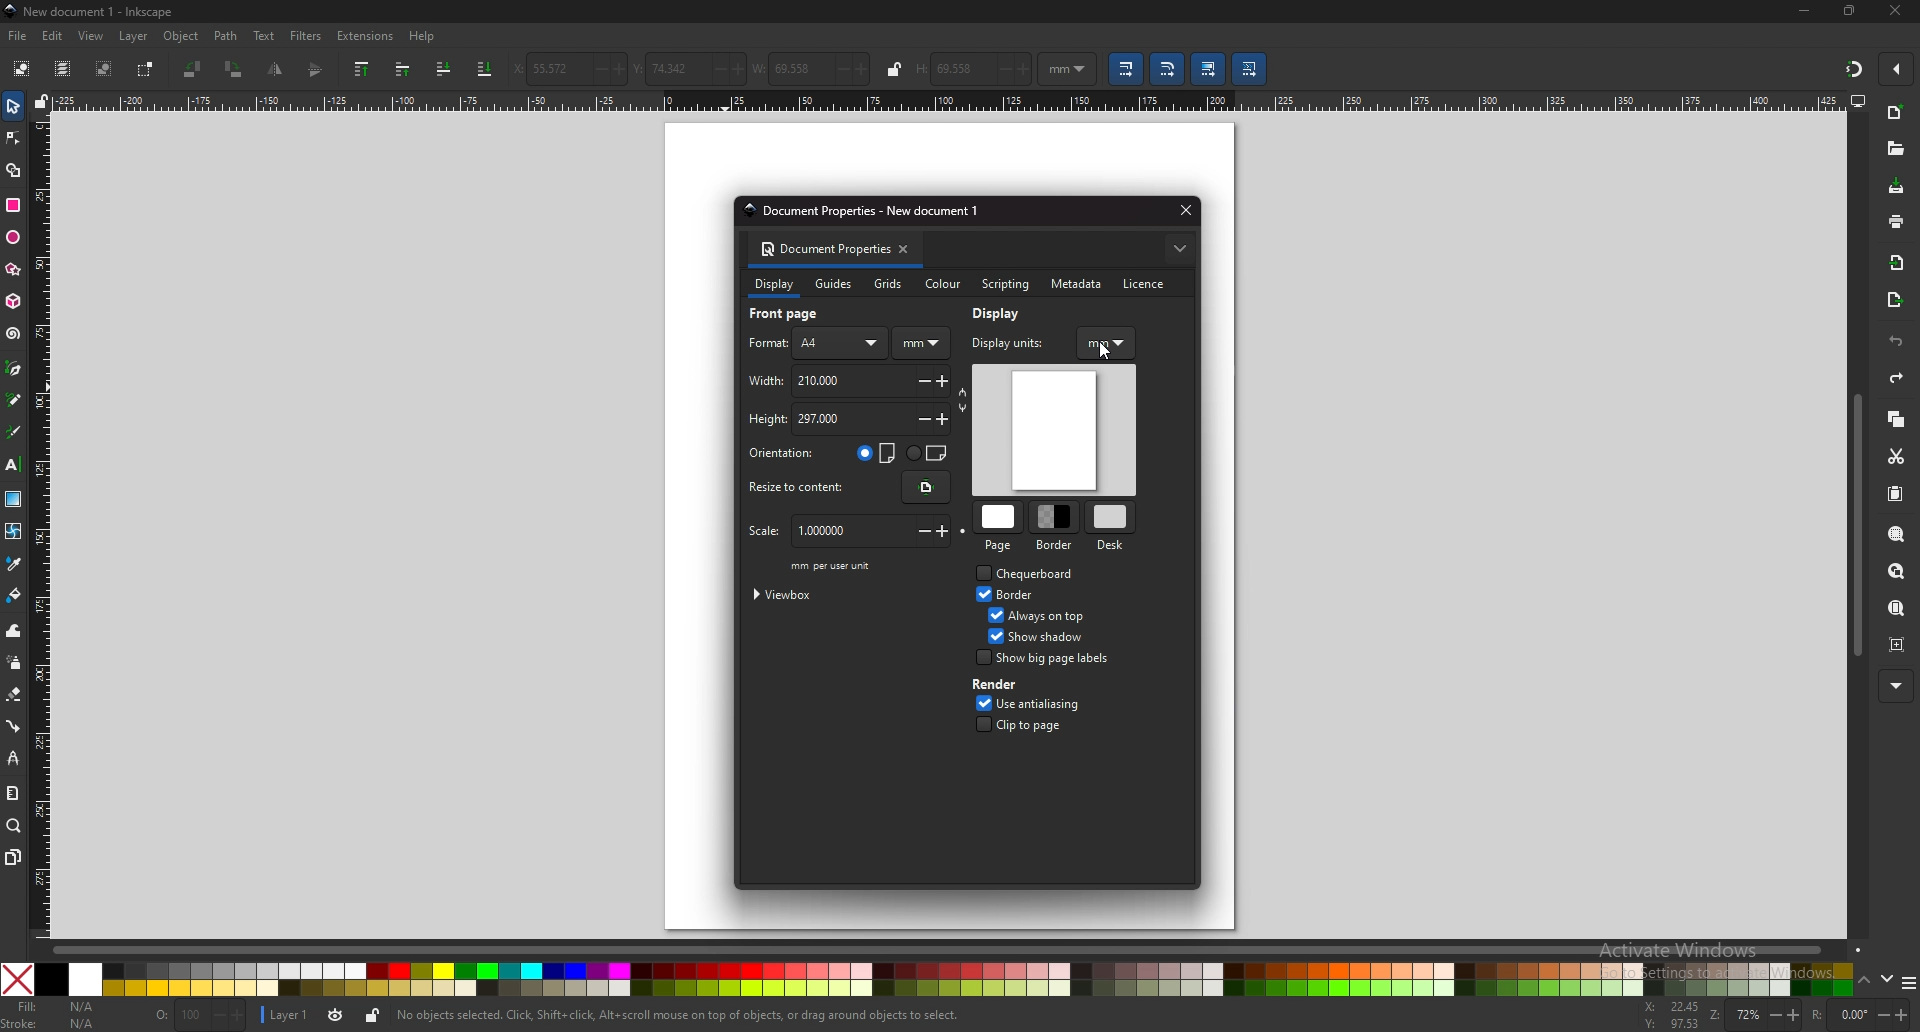 The image size is (1920, 1032). What do you see at coordinates (276, 69) in the screenshot?
I see `flip horizontal` at bounding box center [276, 69].